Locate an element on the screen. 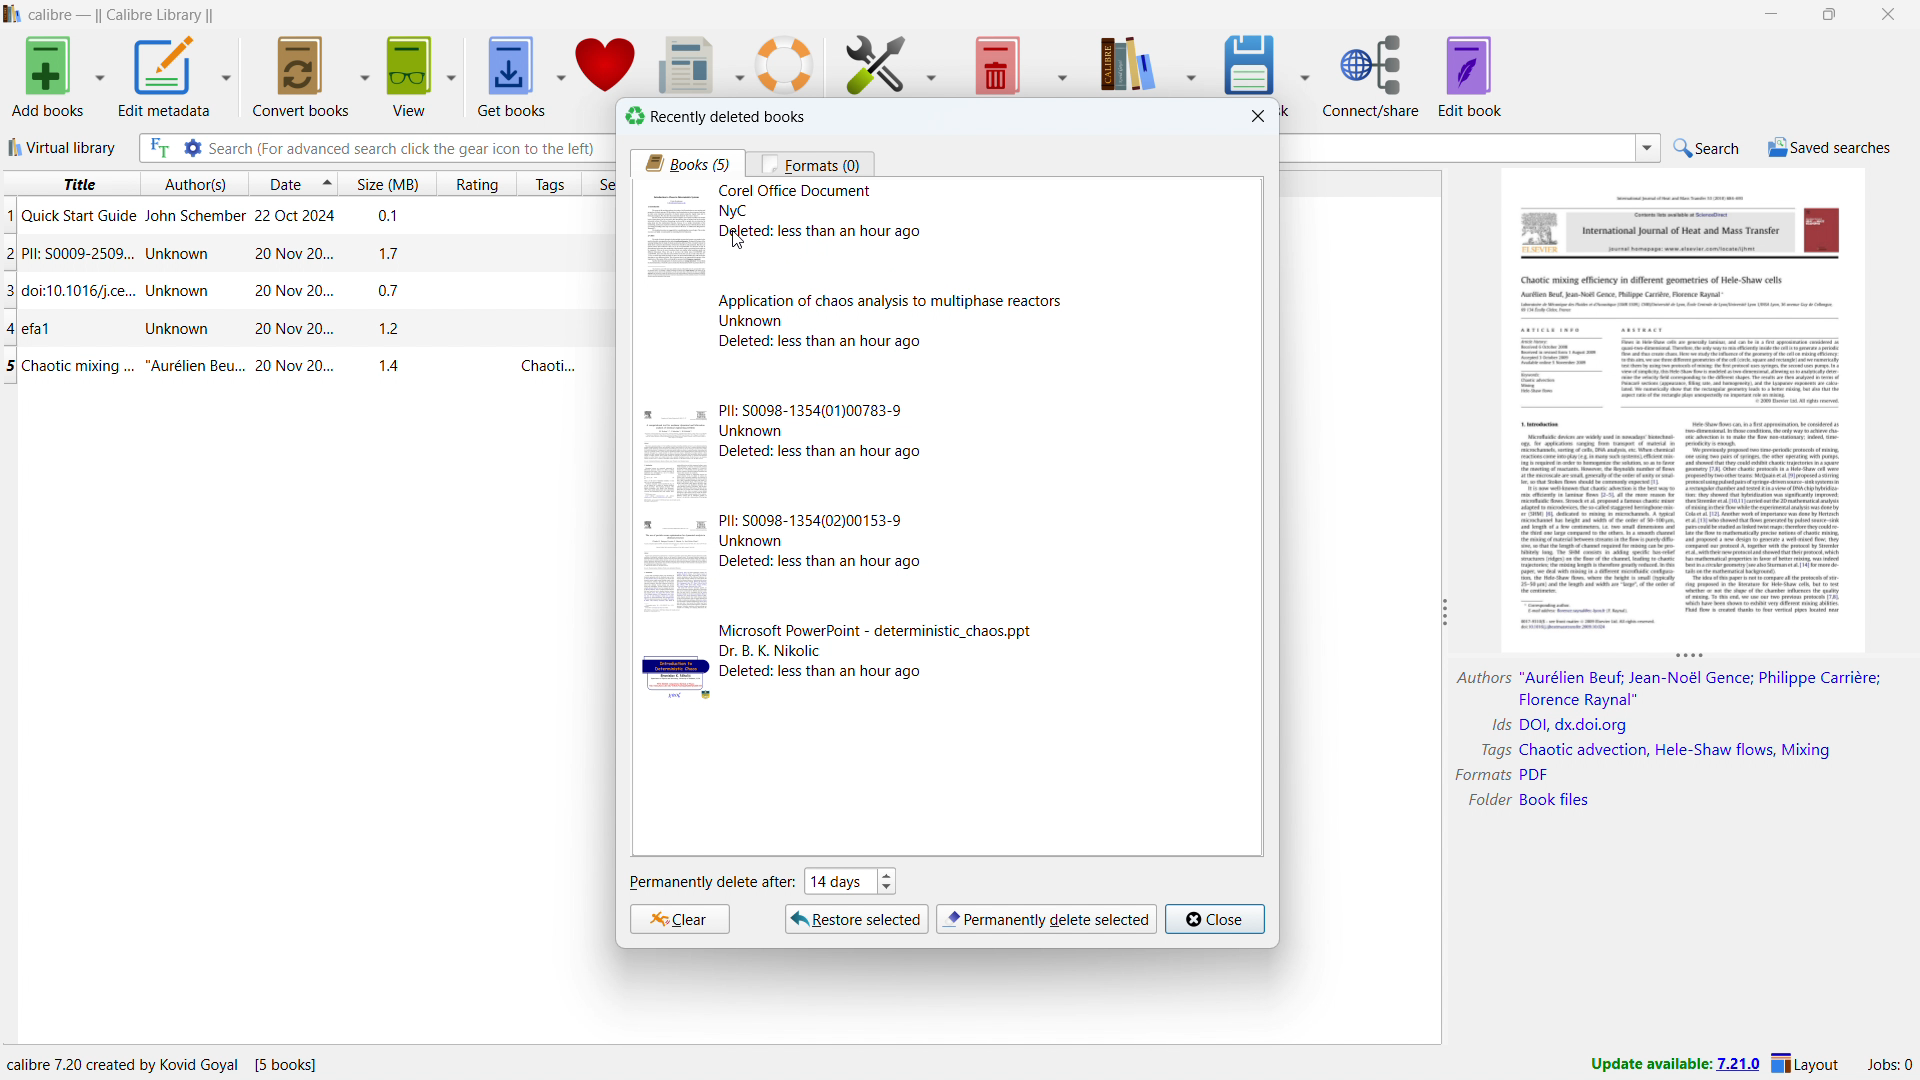 Image resolution: width=1920 pixels, height=1080 pixels. single book entry is located at coordinates (297, 329).